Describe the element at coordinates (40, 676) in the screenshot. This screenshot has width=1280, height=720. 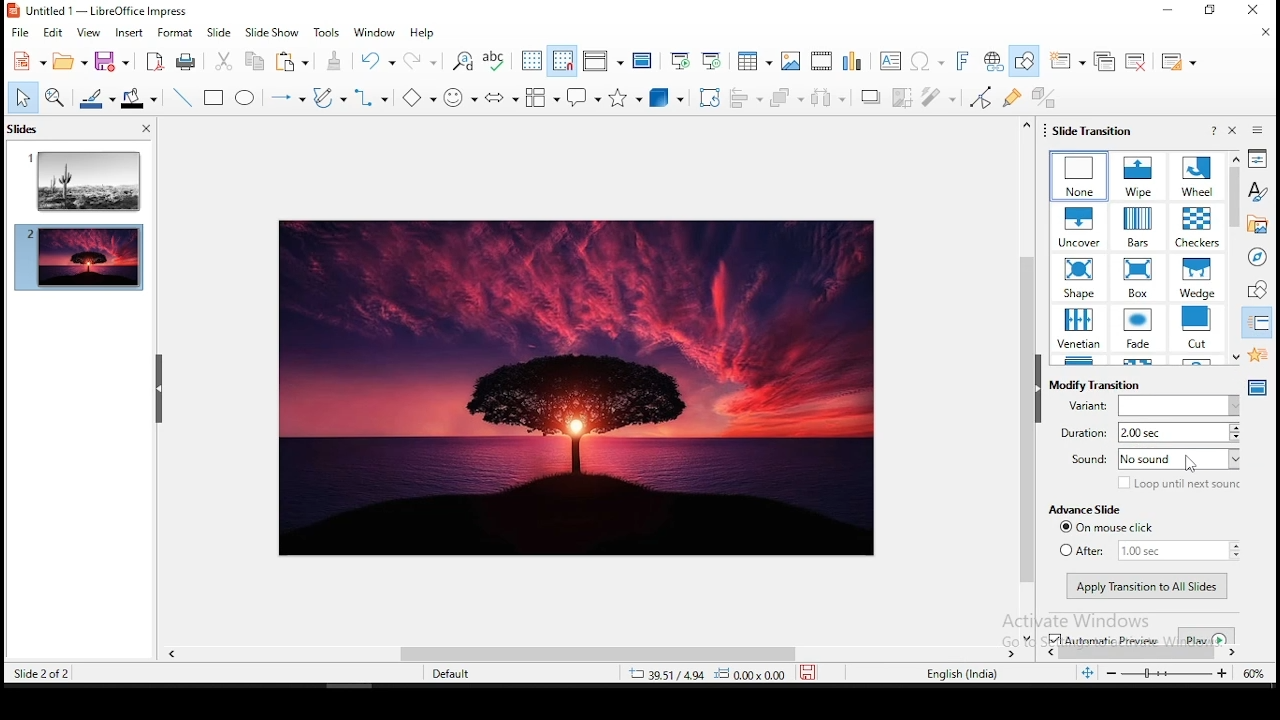
I see `slide 2 of 2` at that location.